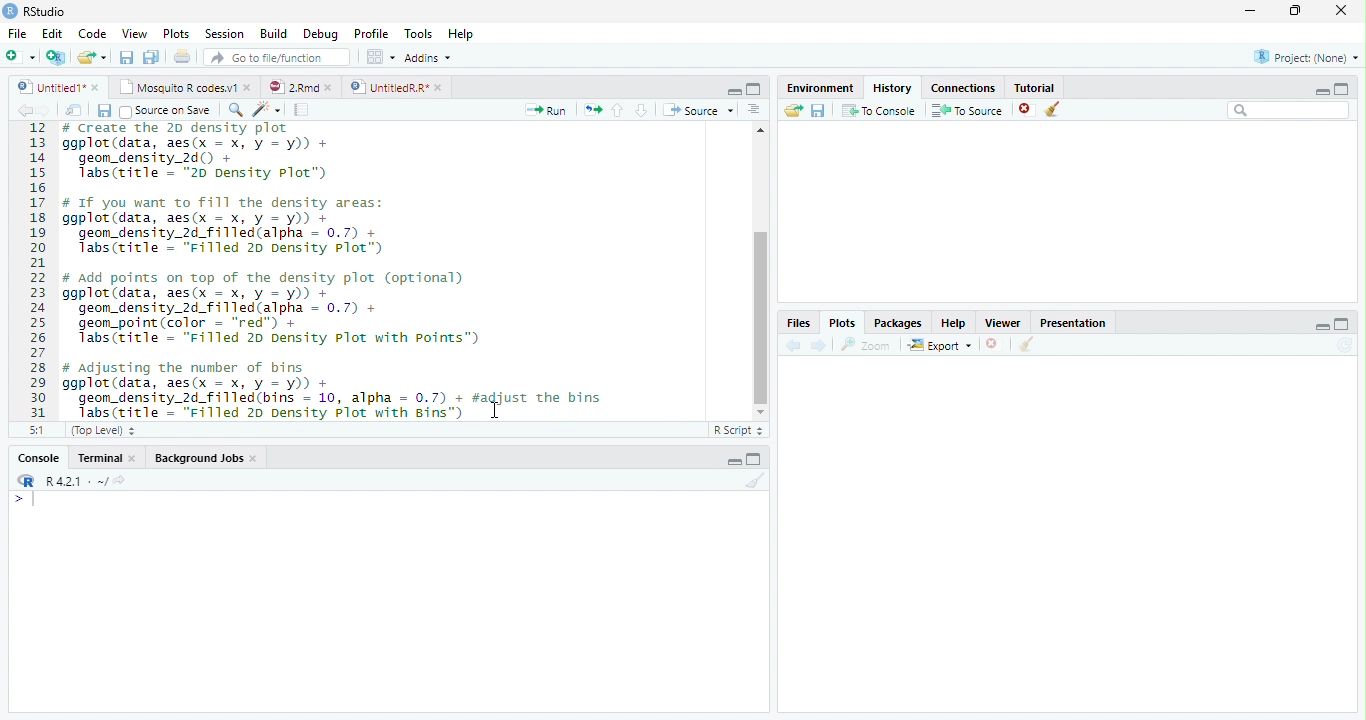 This screenshot has height=720, width=1366. What do you see at coordinates (427, 57) in the screenshot?
I see `Addins` at bounding box center [427, 57].